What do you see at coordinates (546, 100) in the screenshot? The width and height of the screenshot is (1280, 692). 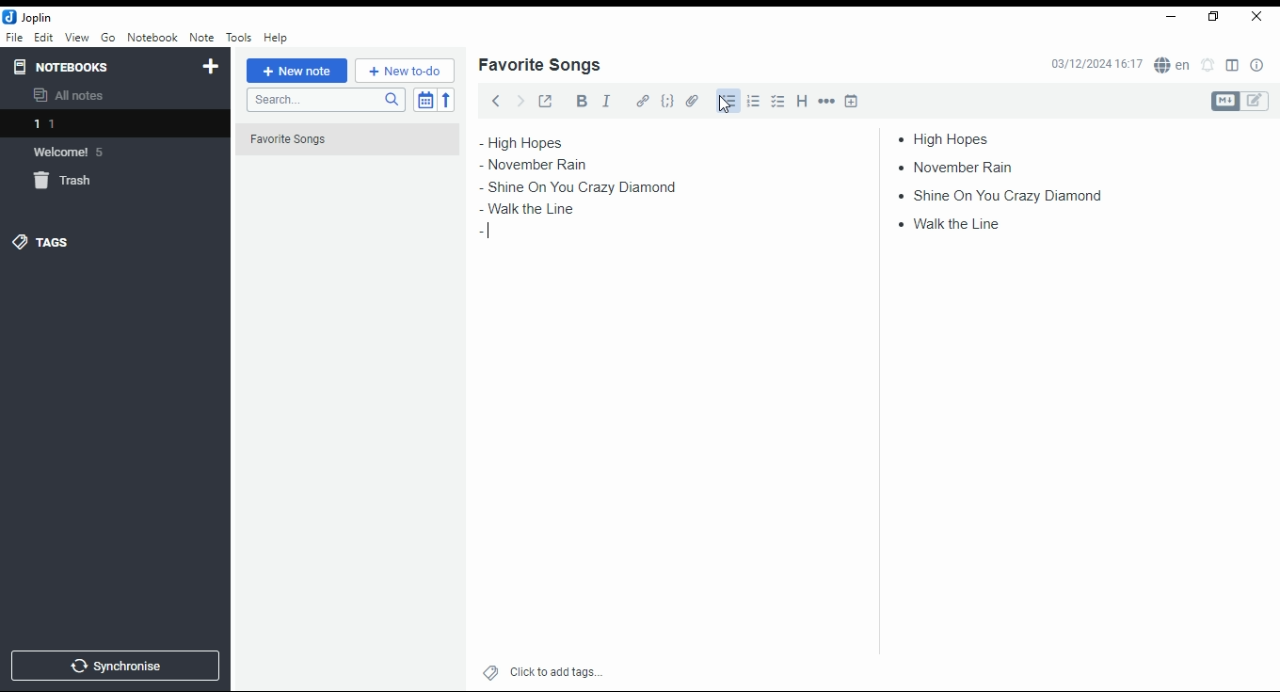 I see `toggle external editing` at bounding box center [546, 100].